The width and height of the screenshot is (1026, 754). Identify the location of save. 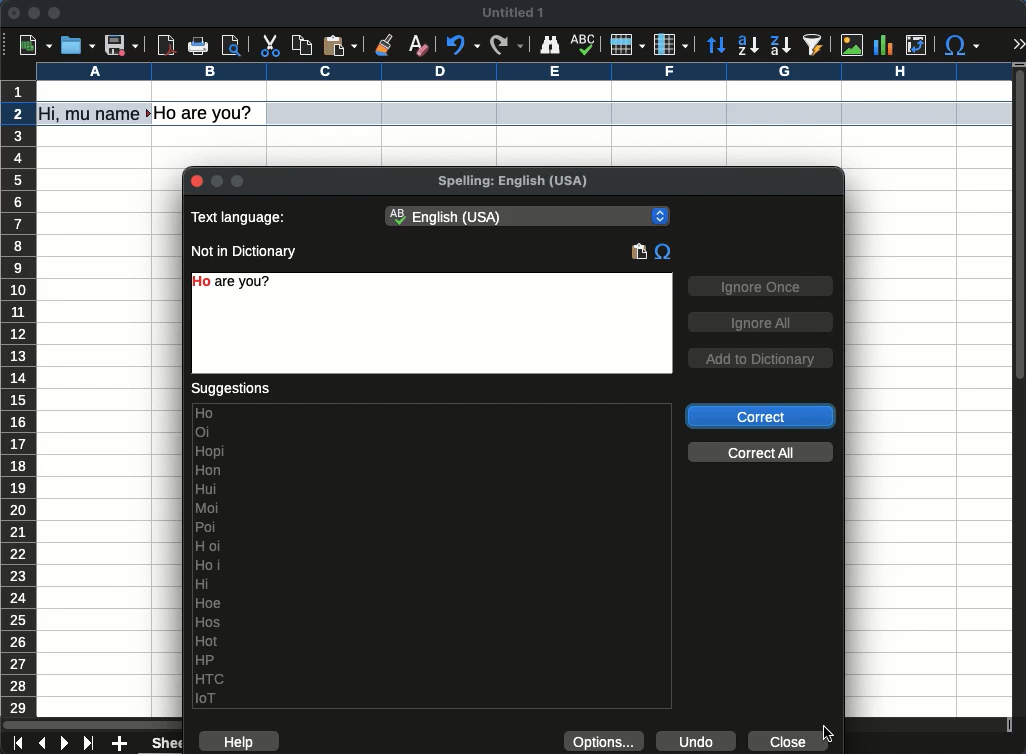
(122, 45).